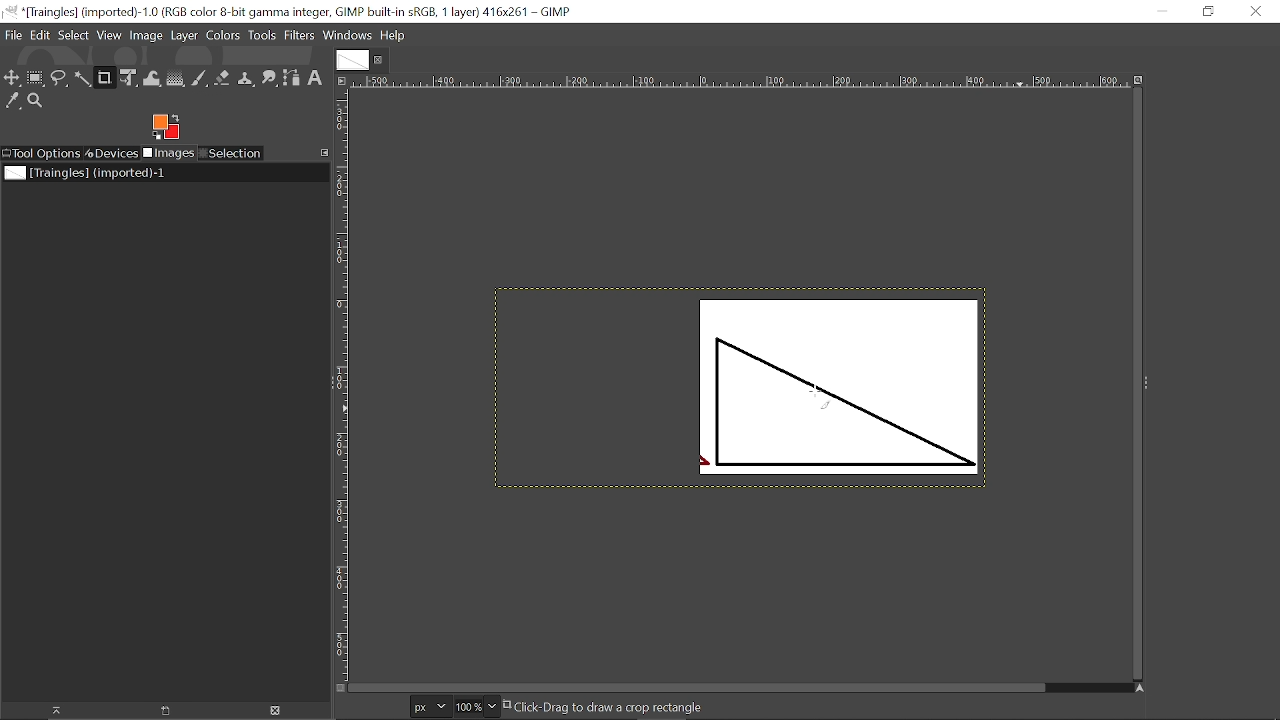 Image resolution: width=1280 pixels, height=720 pixels. What do you see at coordinates (315, 79) in the screenshot?
I see `Text tool` at bounding box center [315, 79].